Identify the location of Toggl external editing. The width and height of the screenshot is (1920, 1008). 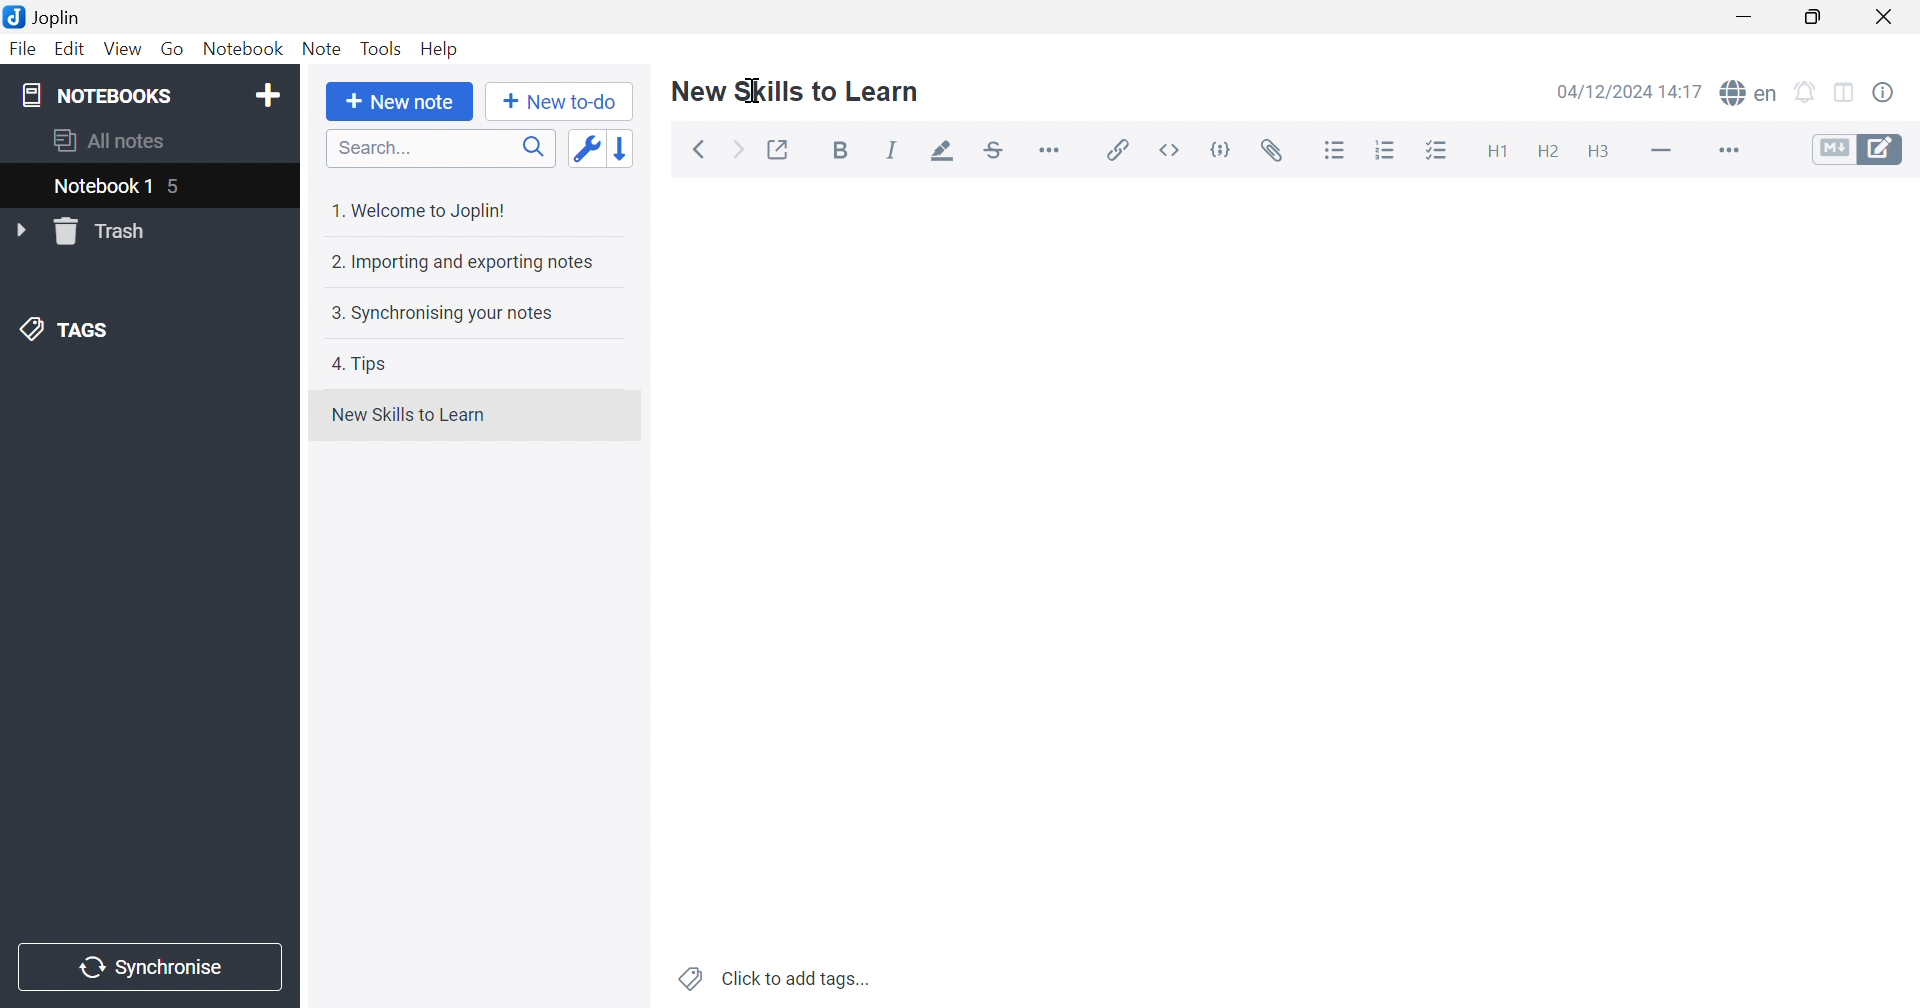
(780, 150).